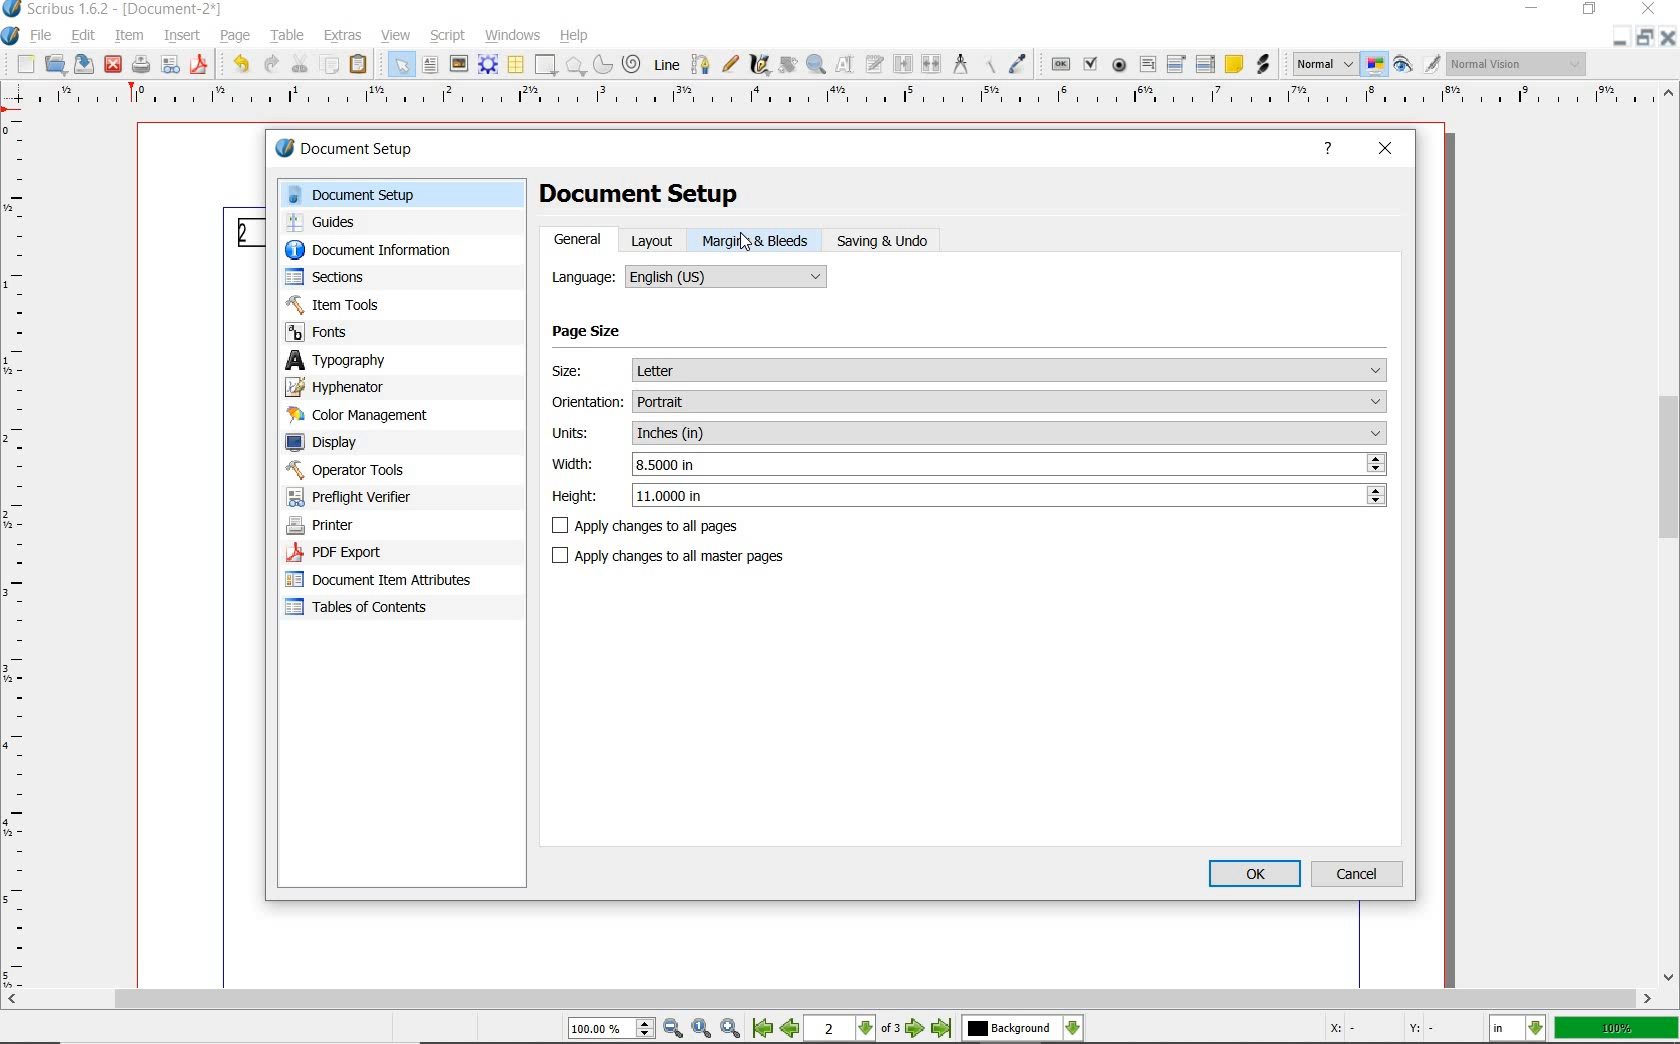 The image size is (1680, 1044). I want to click on Height: 11.0000 in, so click(966, 495).